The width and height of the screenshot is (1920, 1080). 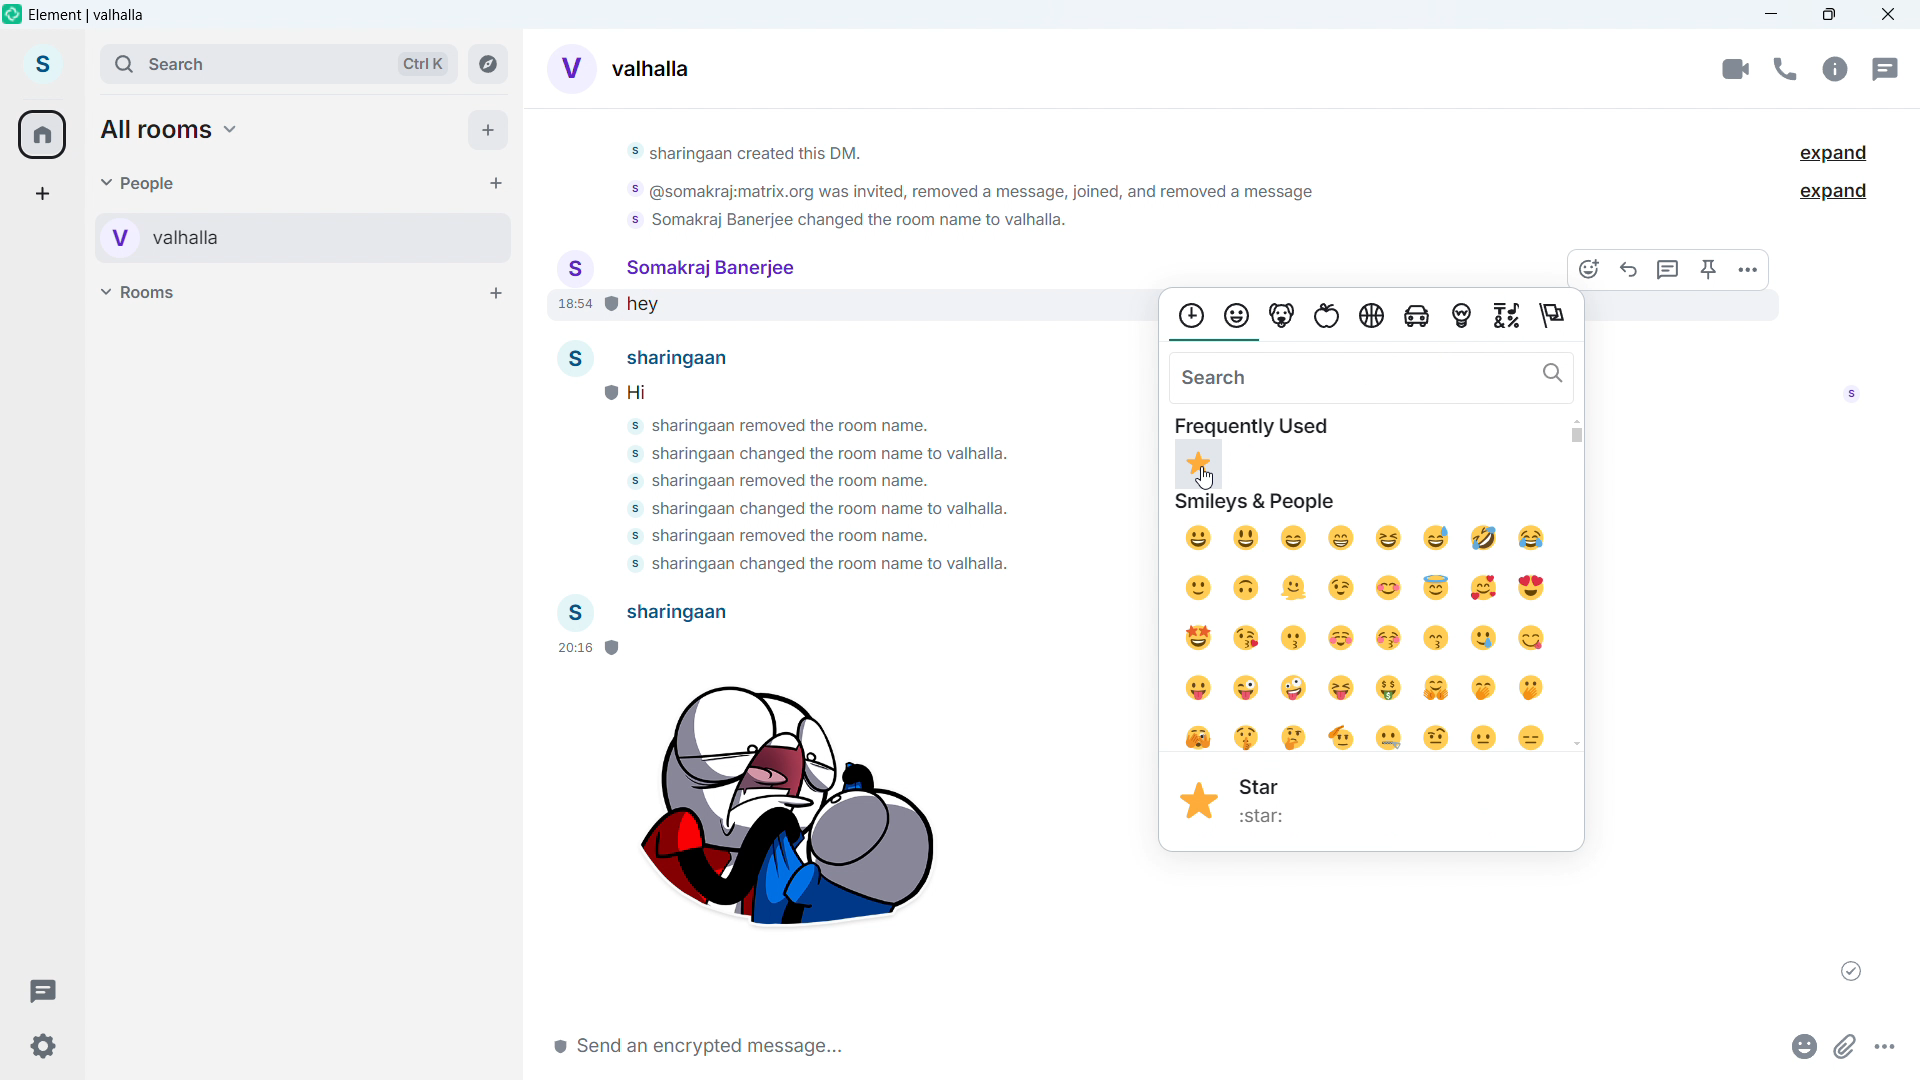 What do you see at coordinates (1343, 736) in the screenshot?
I see `saluting face` at bounding box center [1343, 736].